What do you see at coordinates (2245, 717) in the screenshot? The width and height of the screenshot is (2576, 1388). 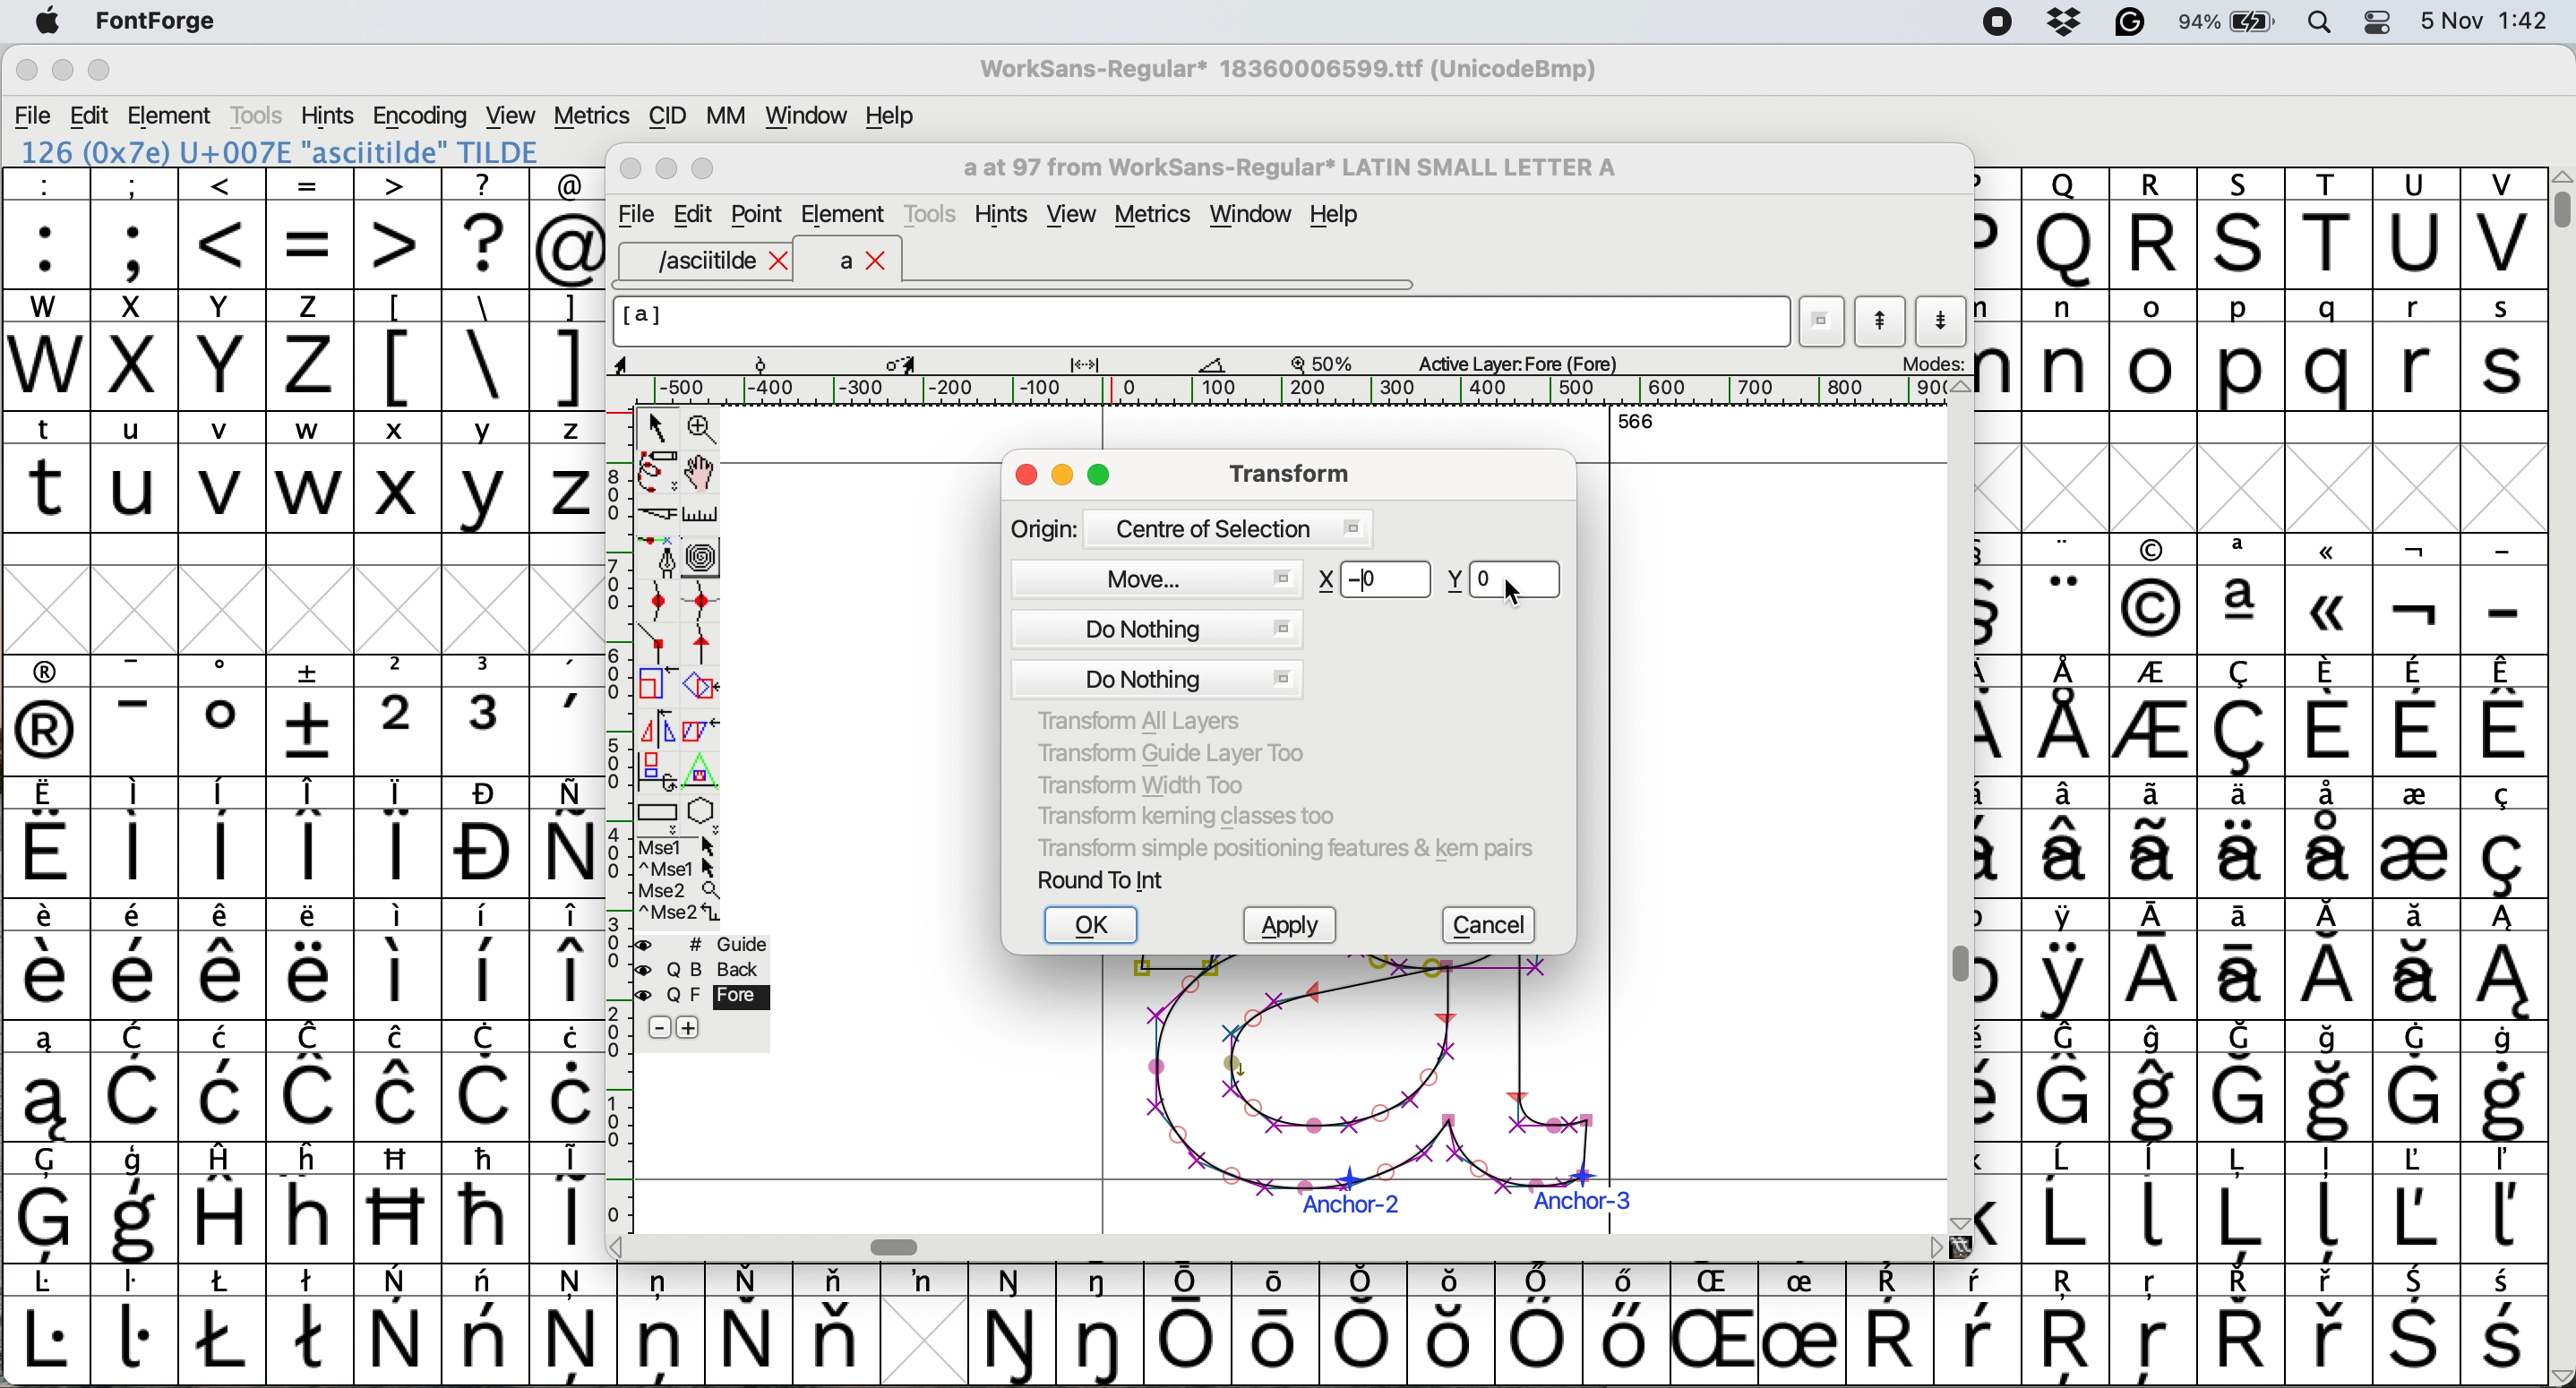 I see `symbol` at bounding box center [2245, 717].